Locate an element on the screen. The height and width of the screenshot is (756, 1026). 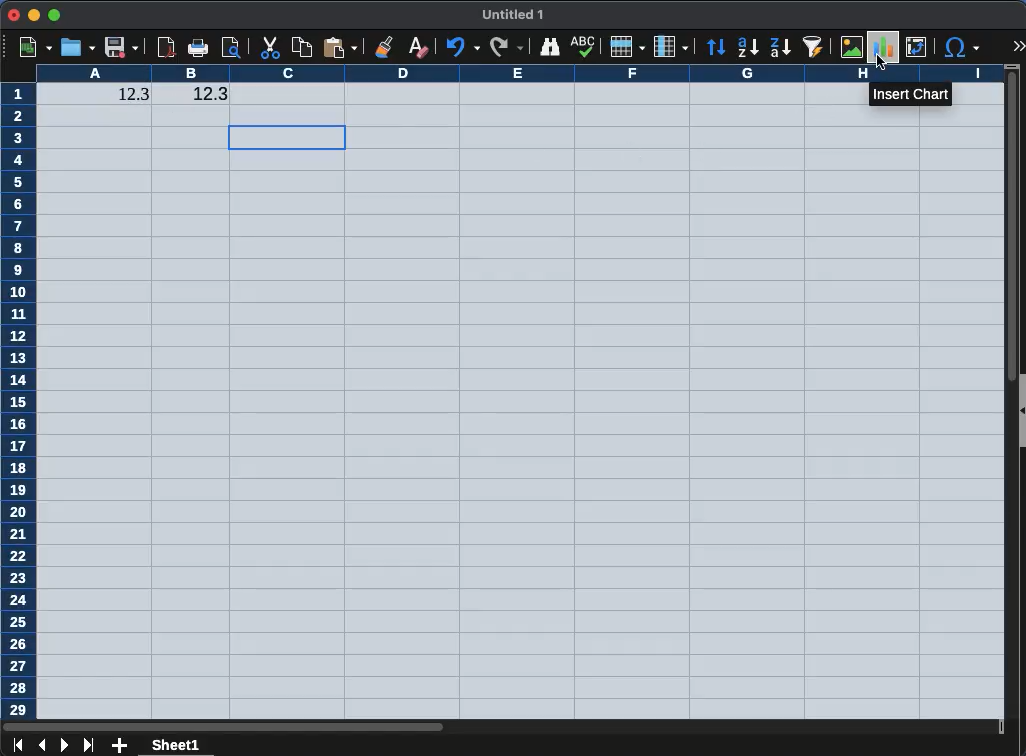
clear formatting is located at coordinates (417, 50).